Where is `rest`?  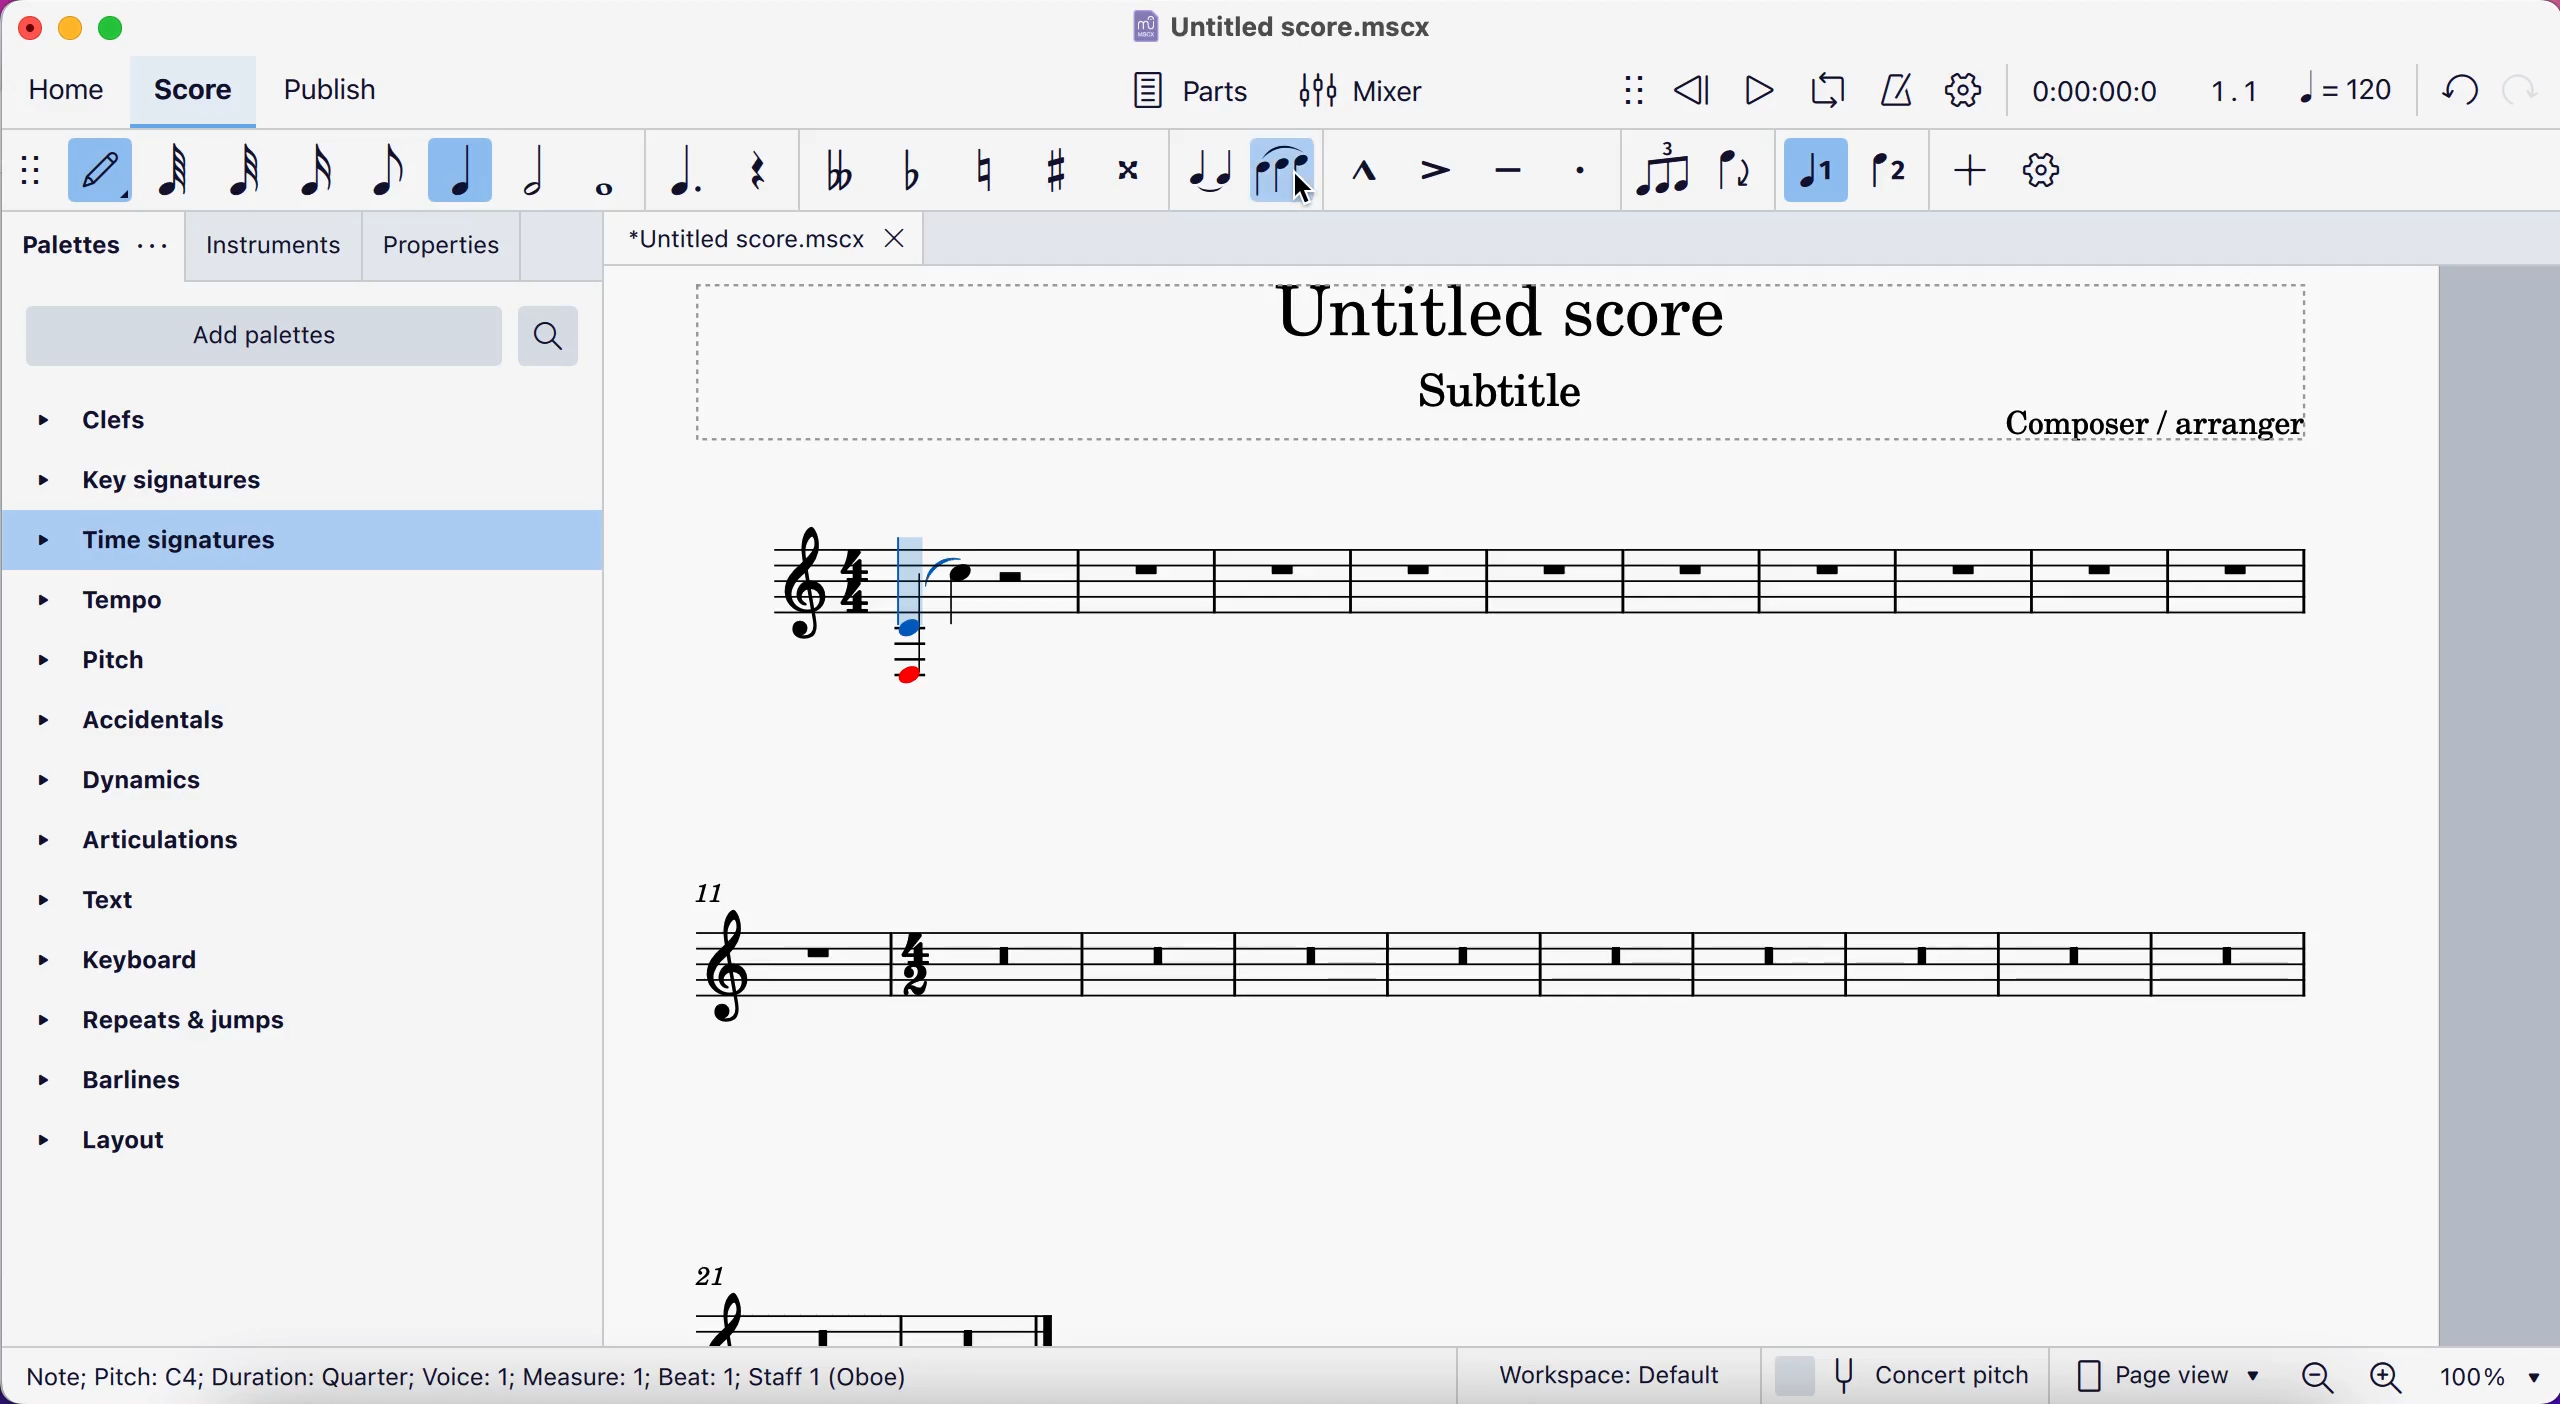 rest is located at coordinates (771, 174).